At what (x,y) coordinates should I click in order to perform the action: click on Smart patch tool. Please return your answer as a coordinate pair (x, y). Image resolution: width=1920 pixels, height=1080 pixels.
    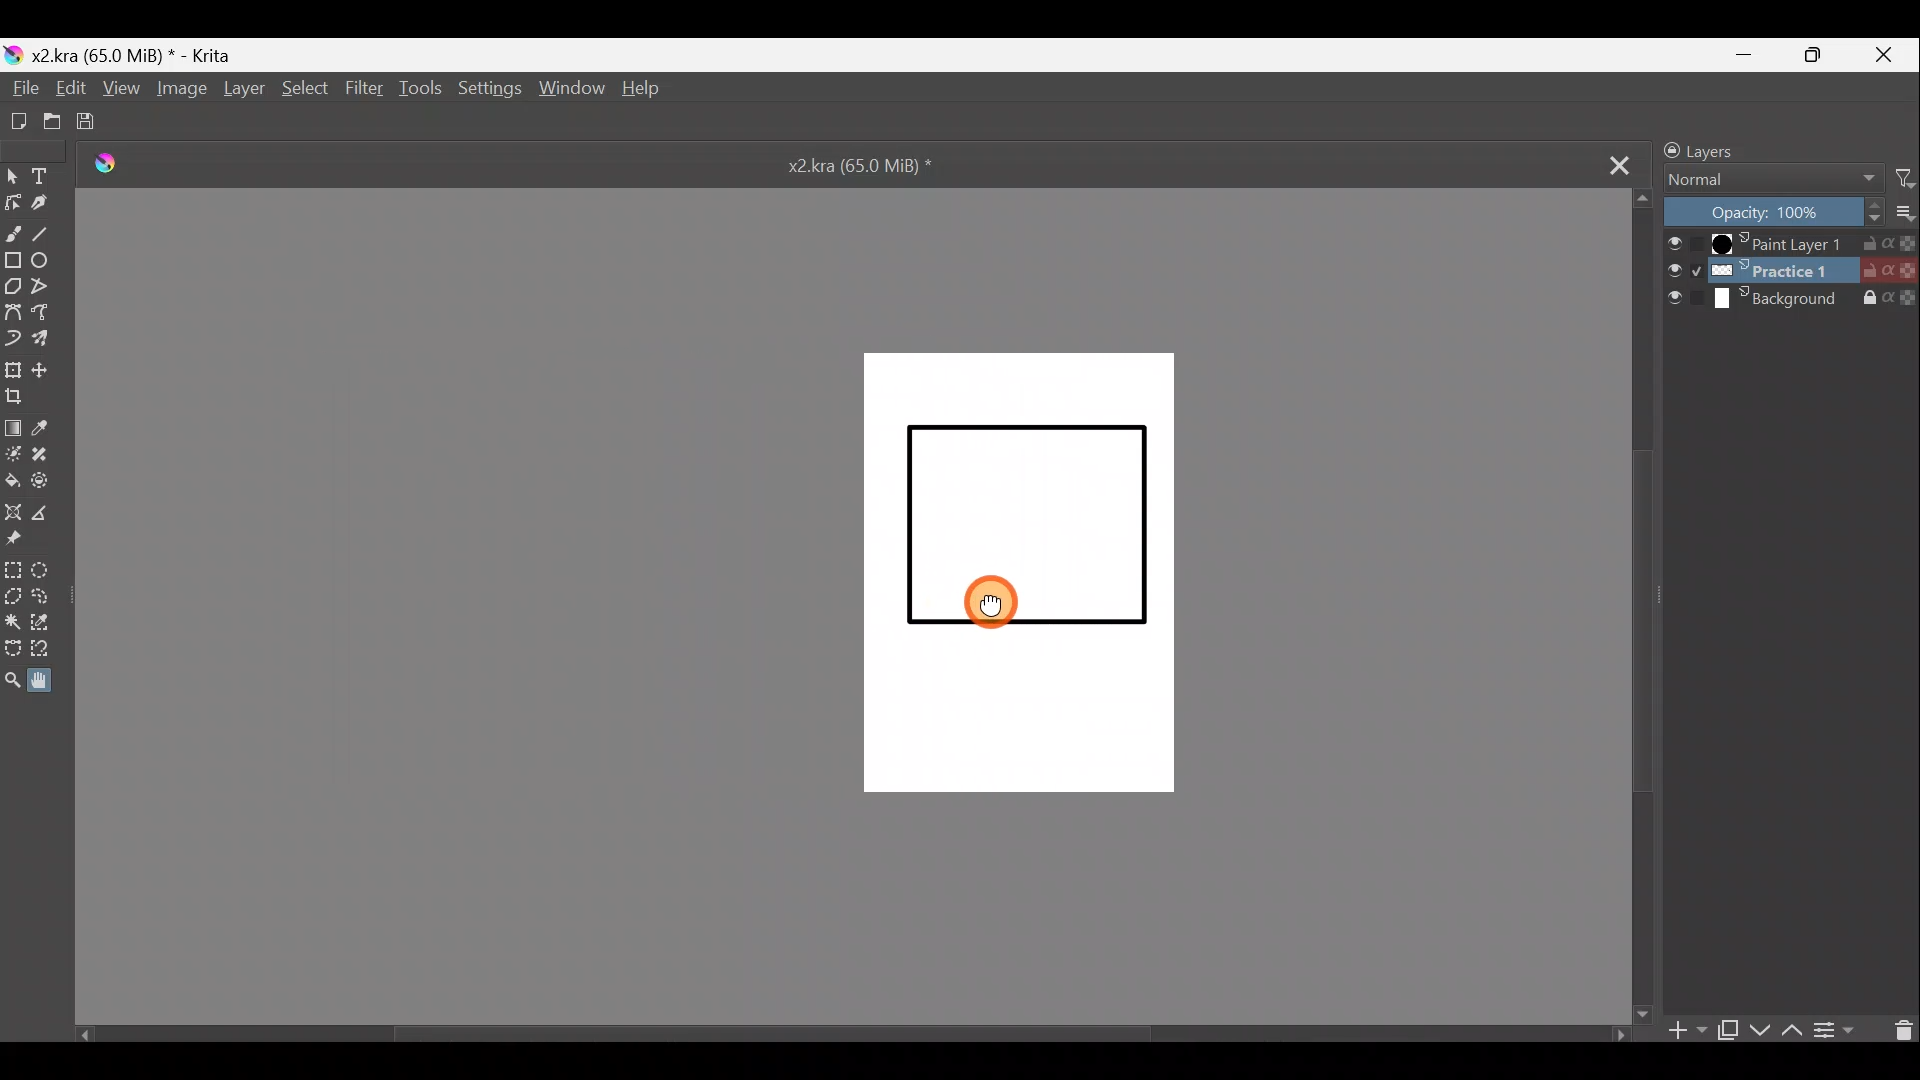
    Looking at the image, I should click on (47, 452).